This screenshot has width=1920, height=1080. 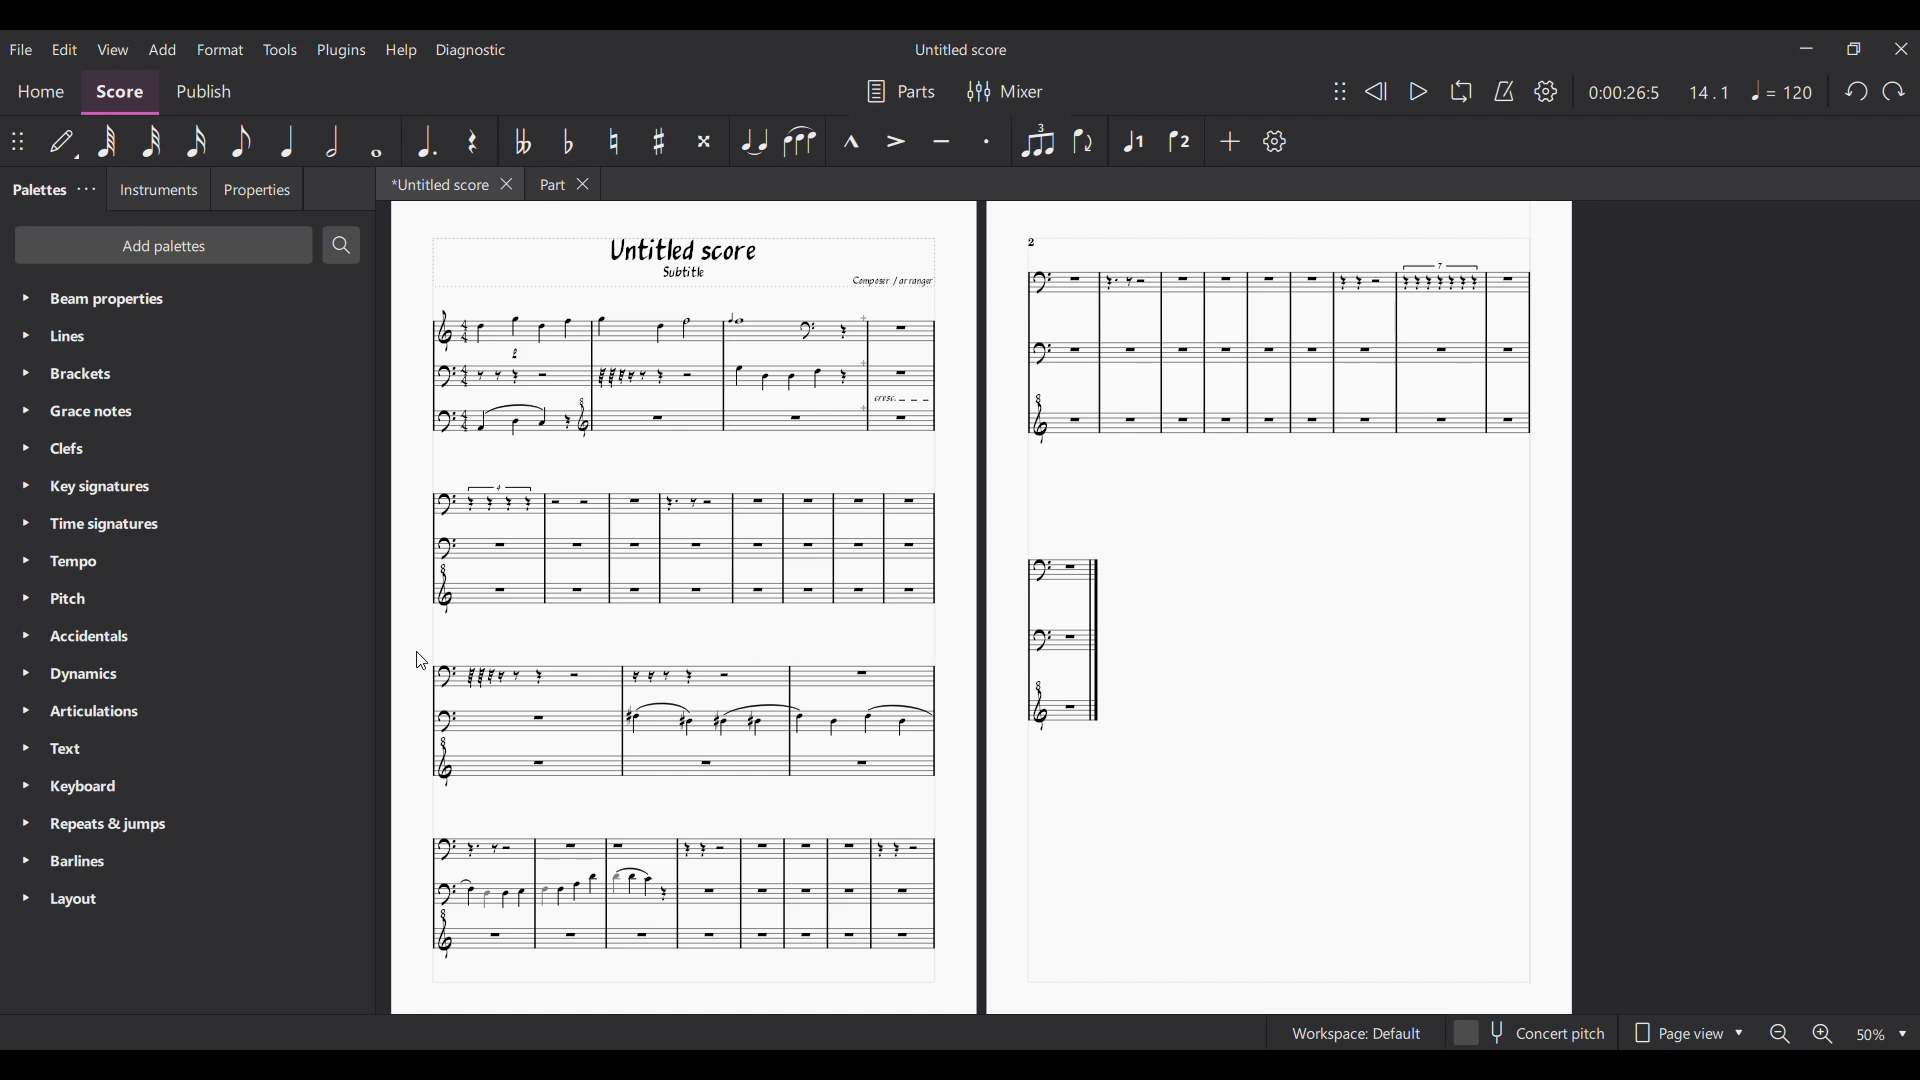 I want to click on 16th note, so click(x=196, y=141).